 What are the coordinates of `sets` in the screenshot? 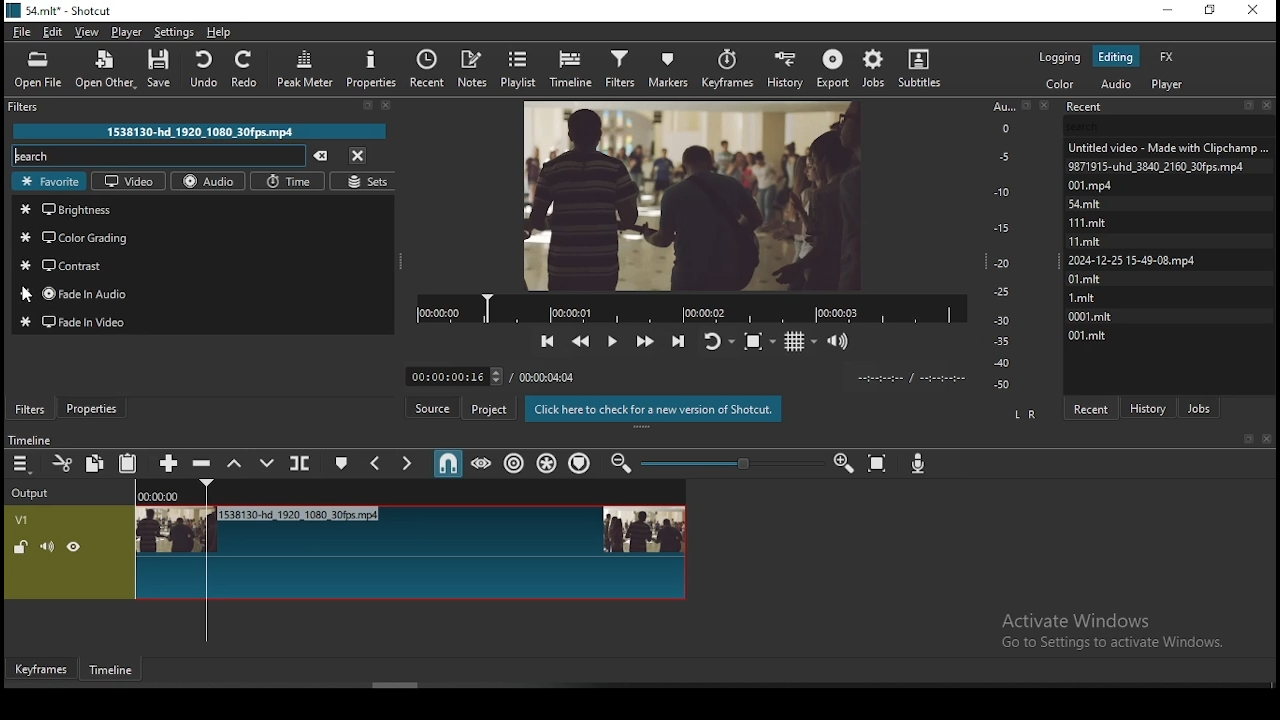 It's located at (363, 182).